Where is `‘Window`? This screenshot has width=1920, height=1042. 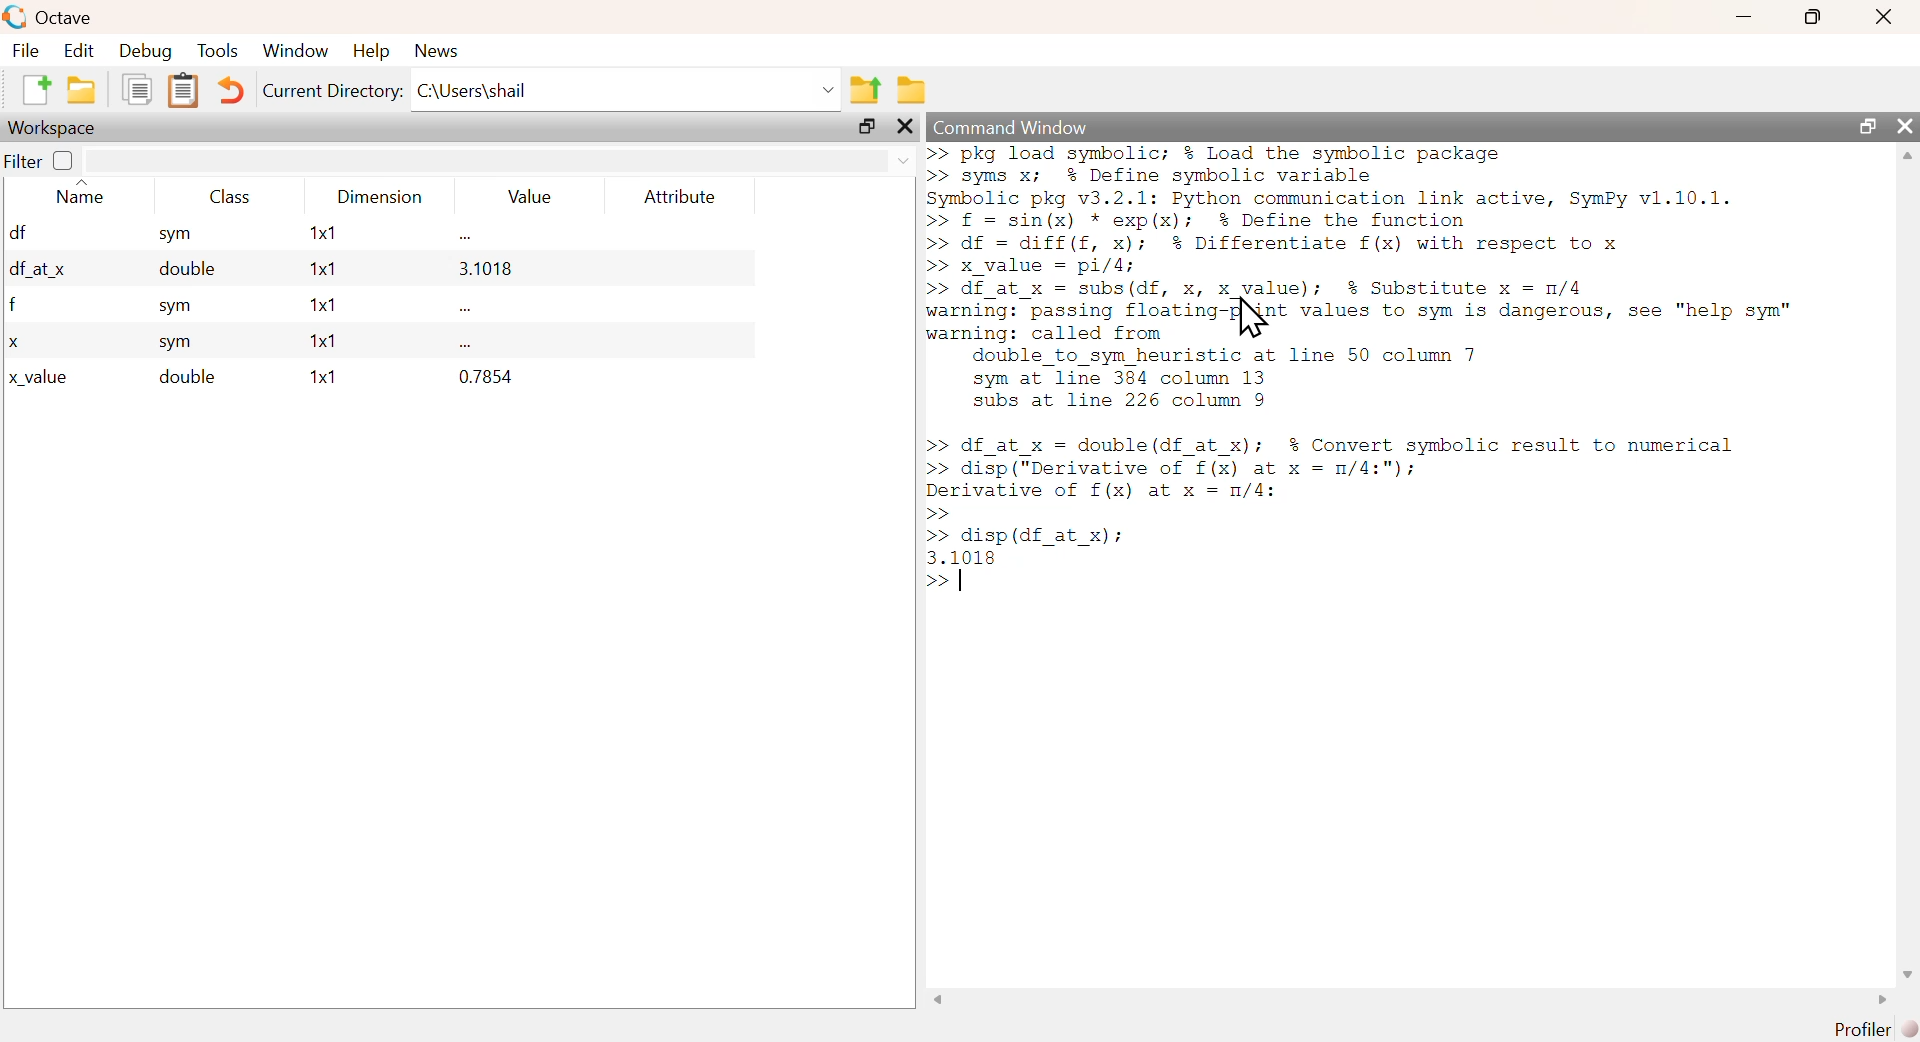
‘Window is located at coordinates (293, 52).